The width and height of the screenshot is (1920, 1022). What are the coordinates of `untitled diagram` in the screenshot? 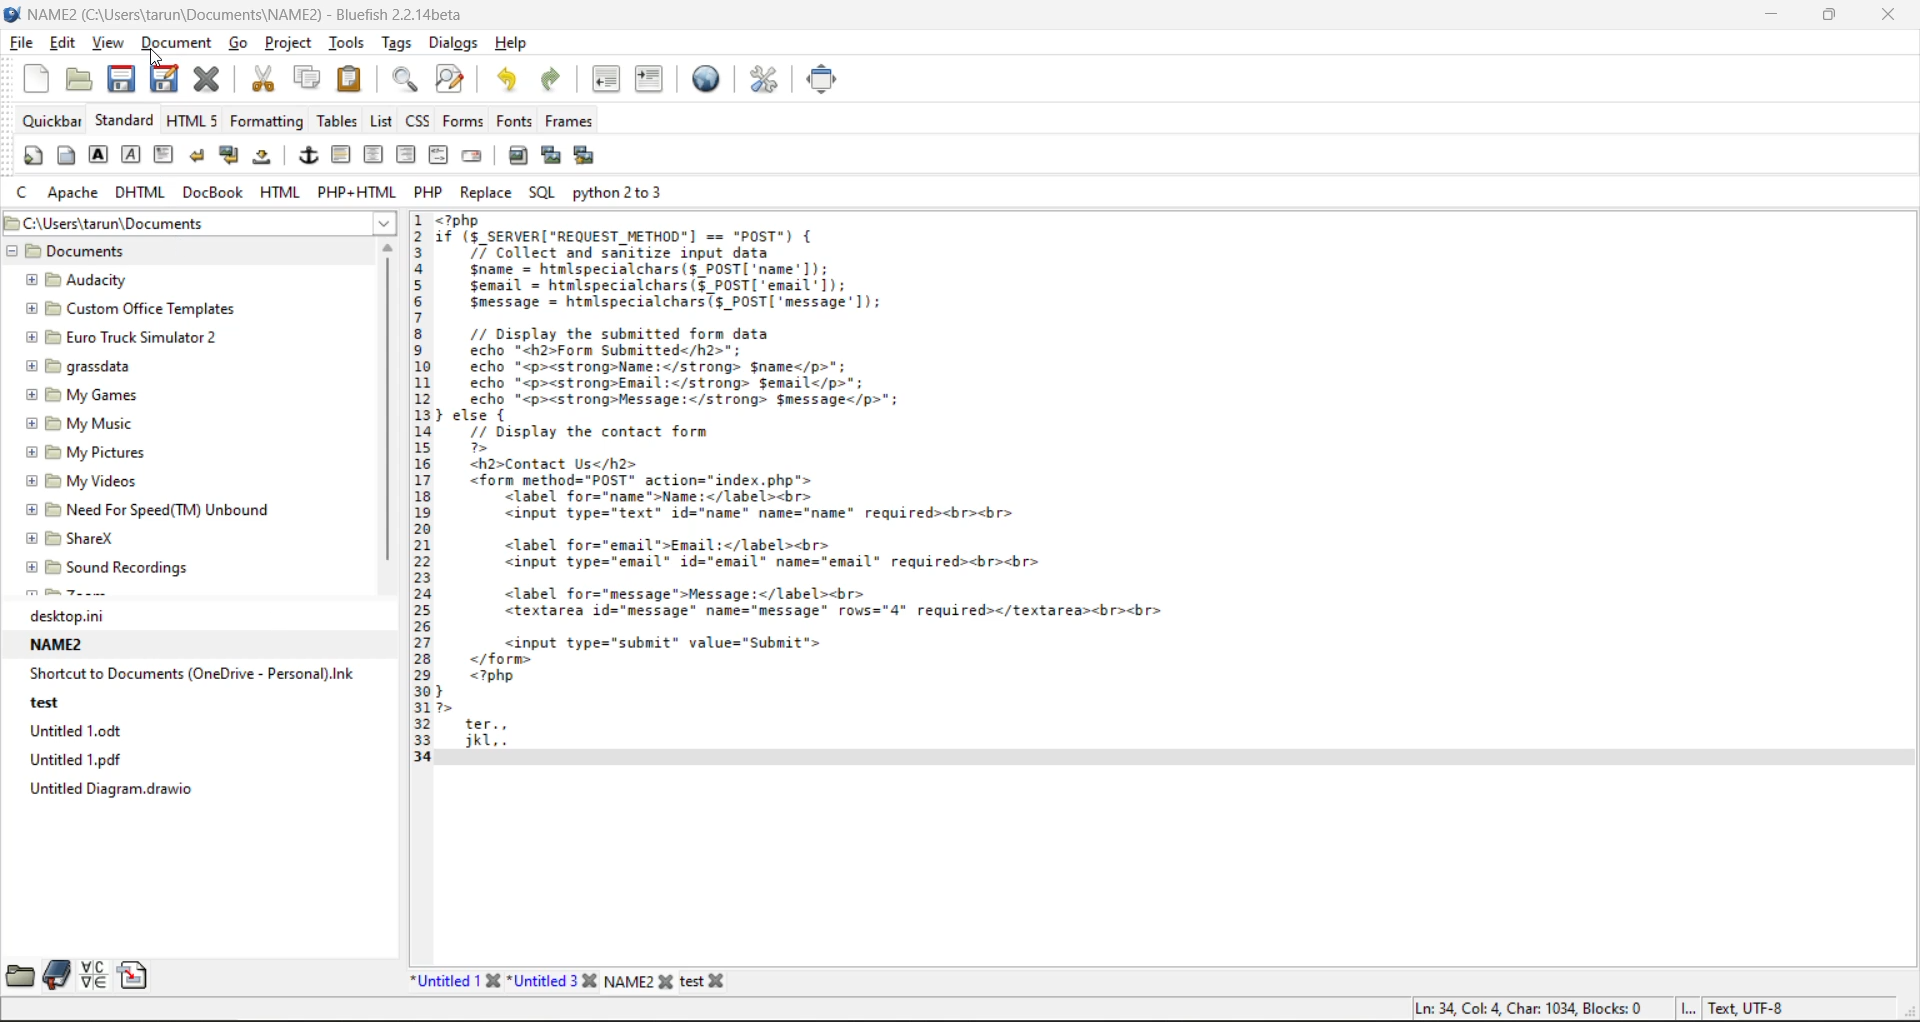 It's located at (108, 788).